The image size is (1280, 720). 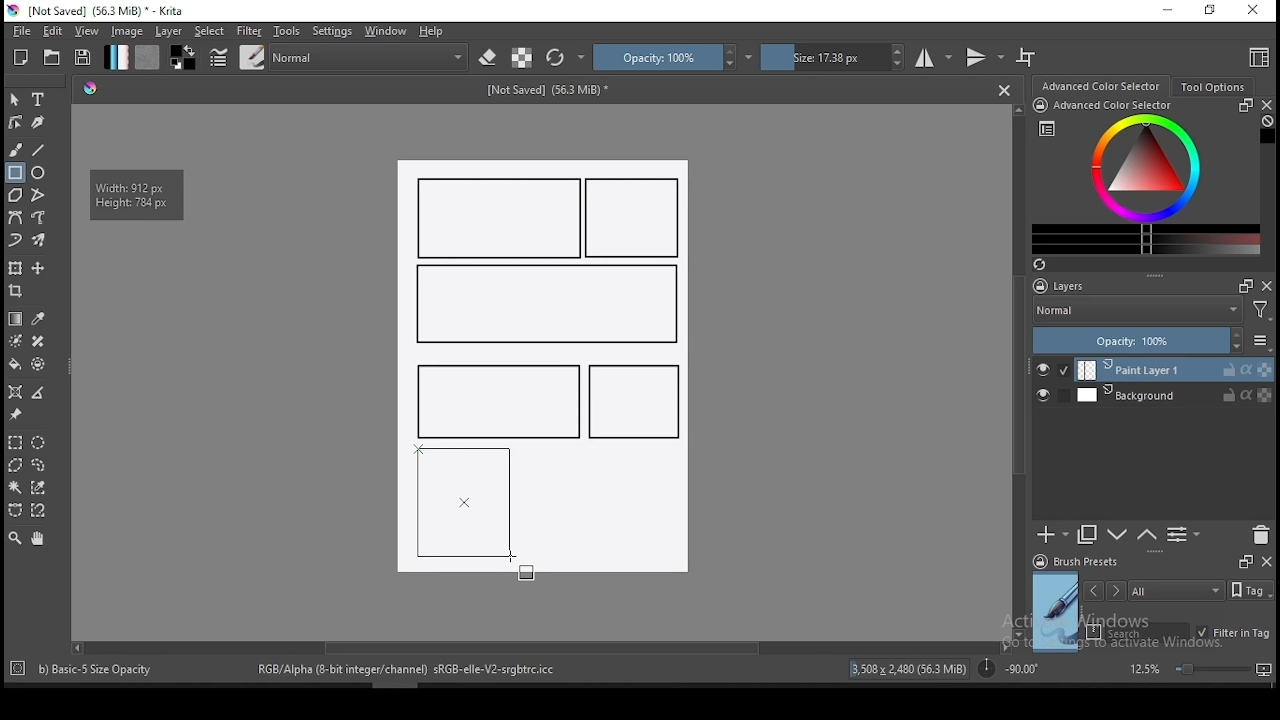 What do you see at coordinates (17, 341) in the screenshot?
I see `colorize mask tool` at bounding box center [17, 341].